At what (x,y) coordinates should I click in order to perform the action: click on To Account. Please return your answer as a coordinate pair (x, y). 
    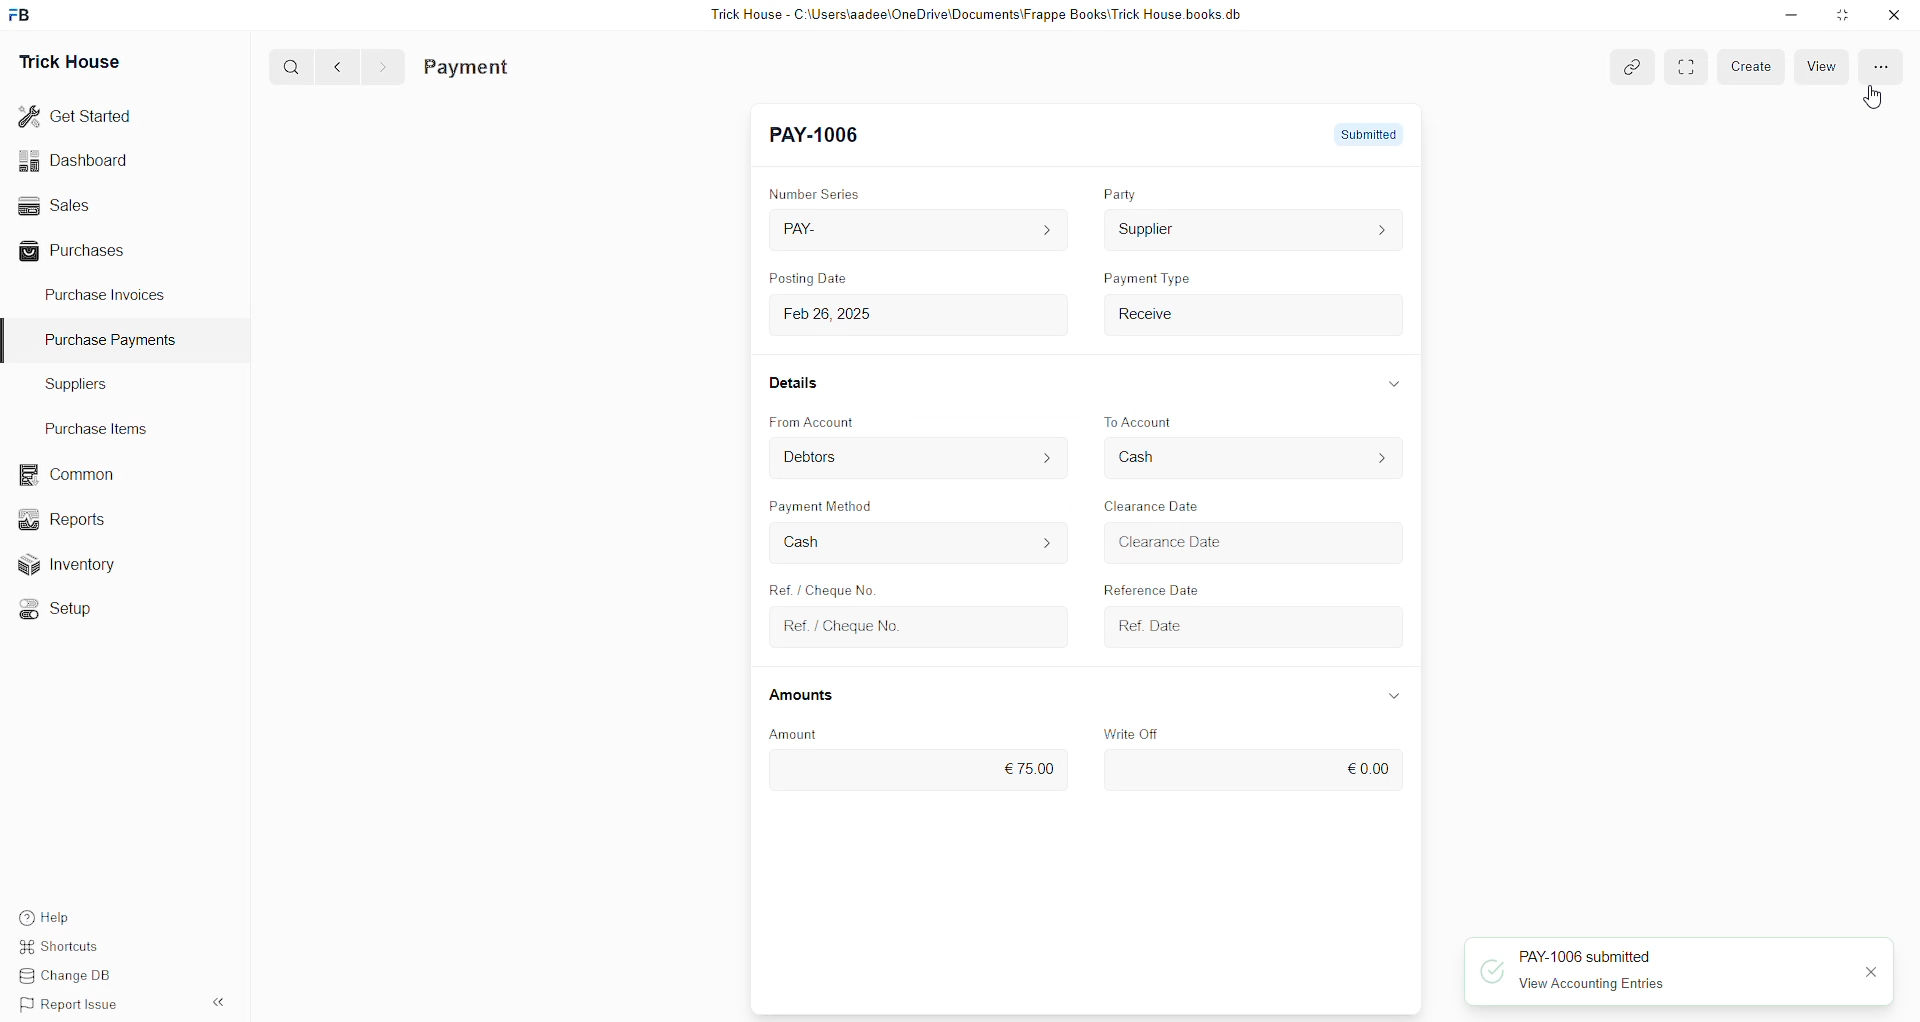
    Looking at the image, I should click on (1140, 414).